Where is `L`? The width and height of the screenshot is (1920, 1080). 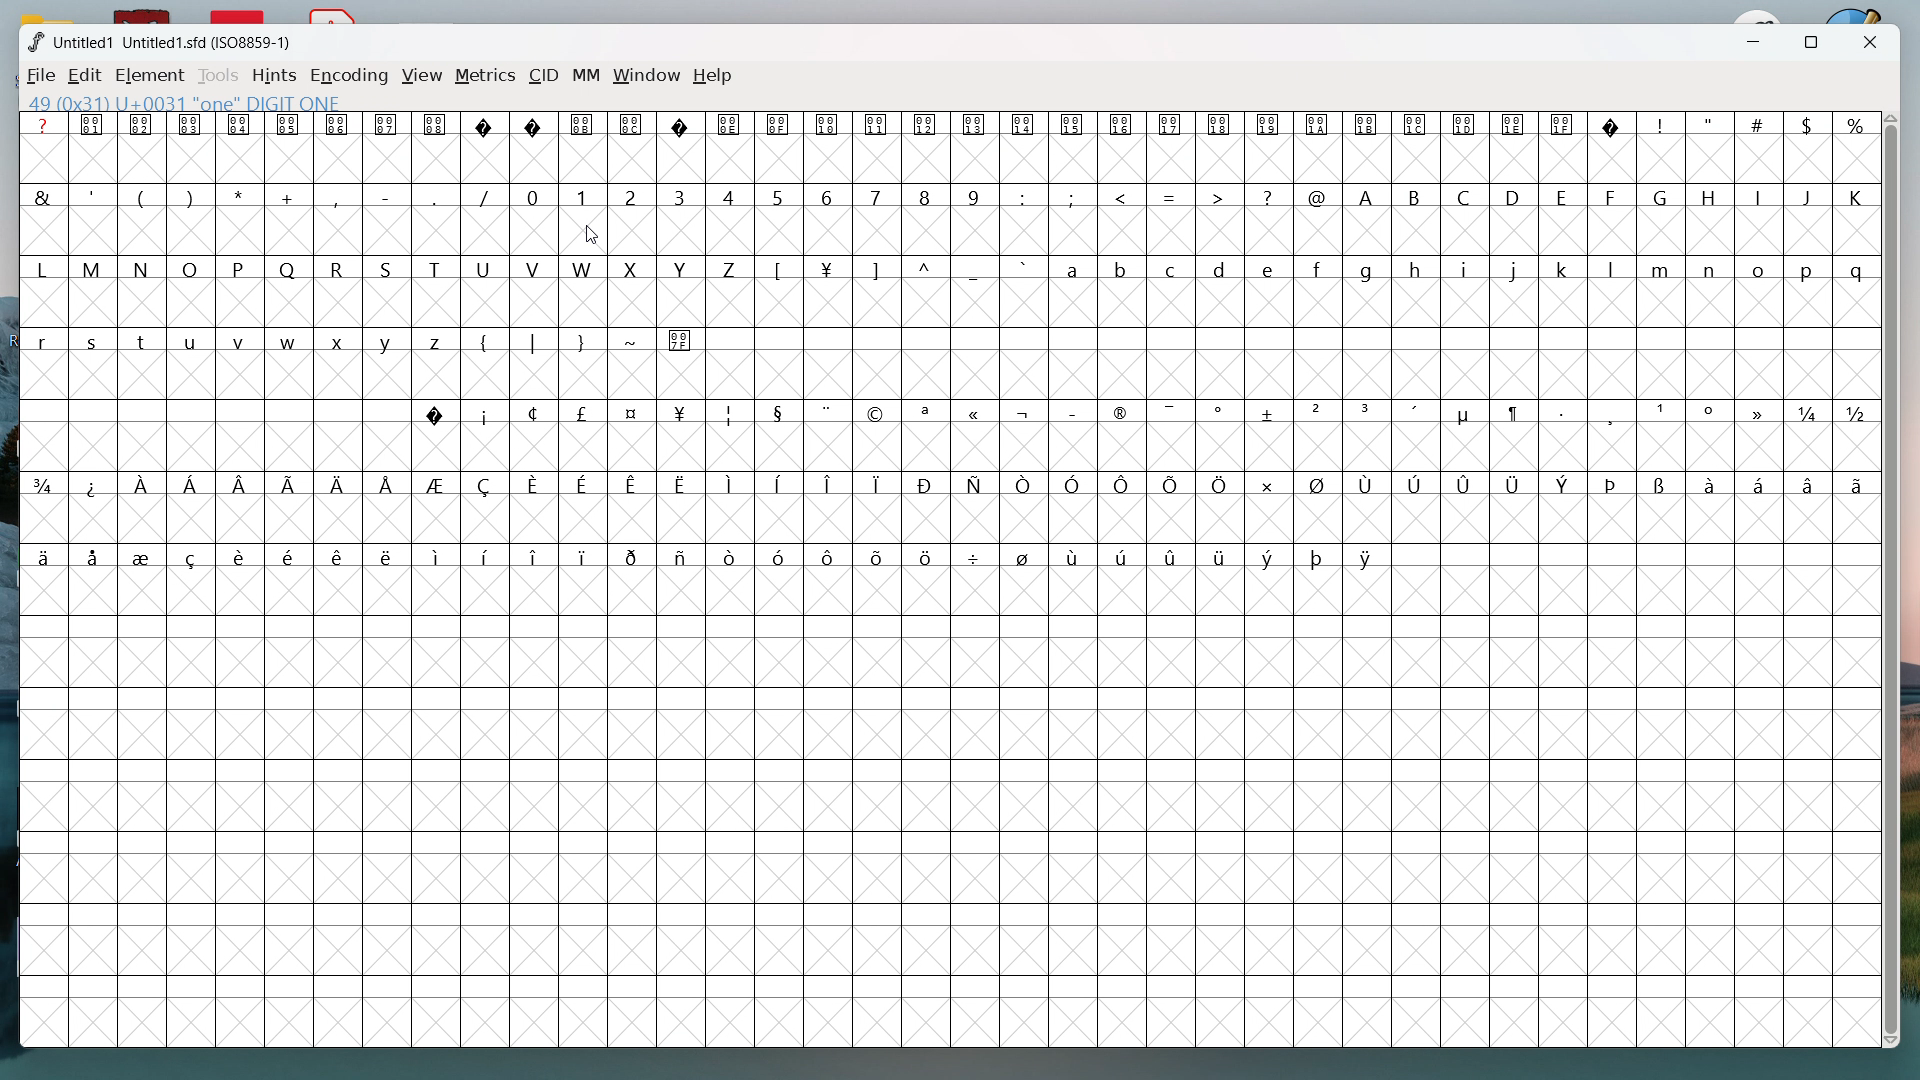 L is located at coordinates (42, 268).